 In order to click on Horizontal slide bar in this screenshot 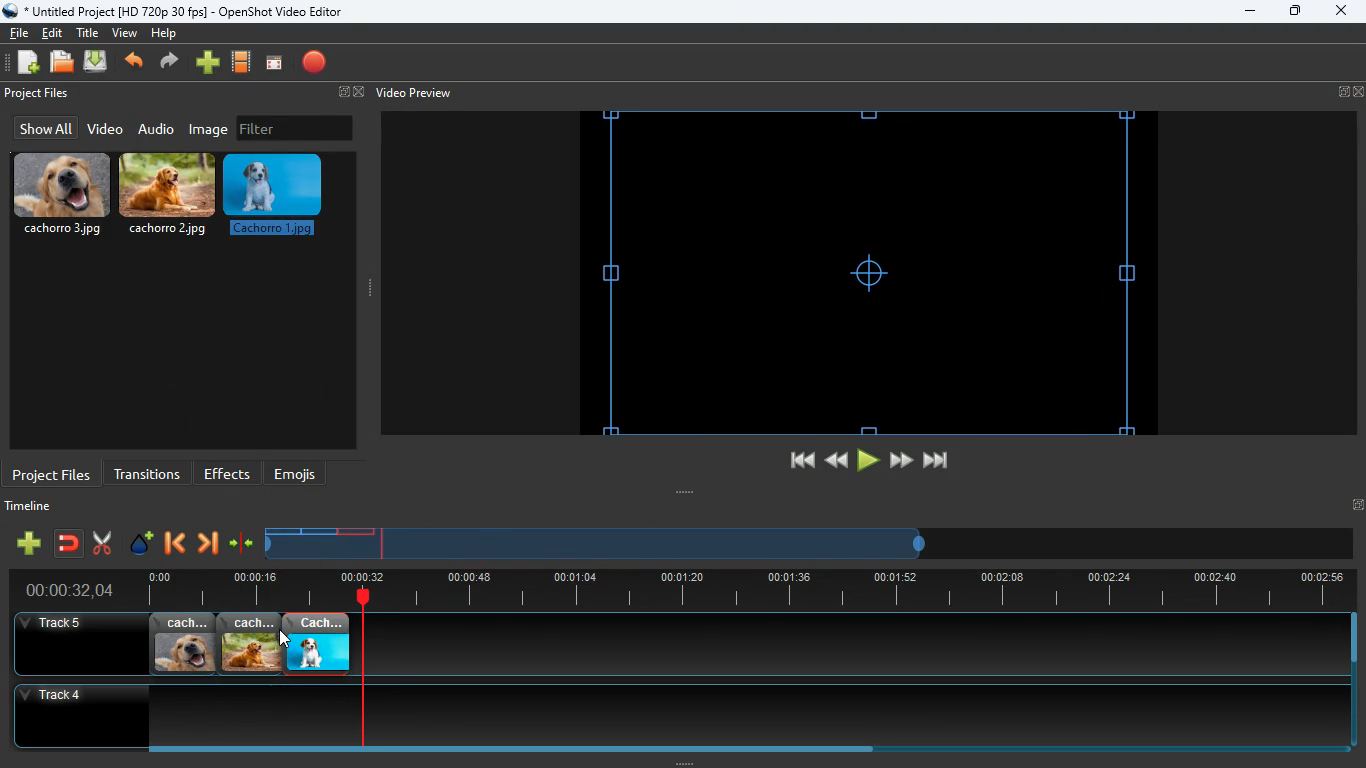, I will do `click(735, 749)`.